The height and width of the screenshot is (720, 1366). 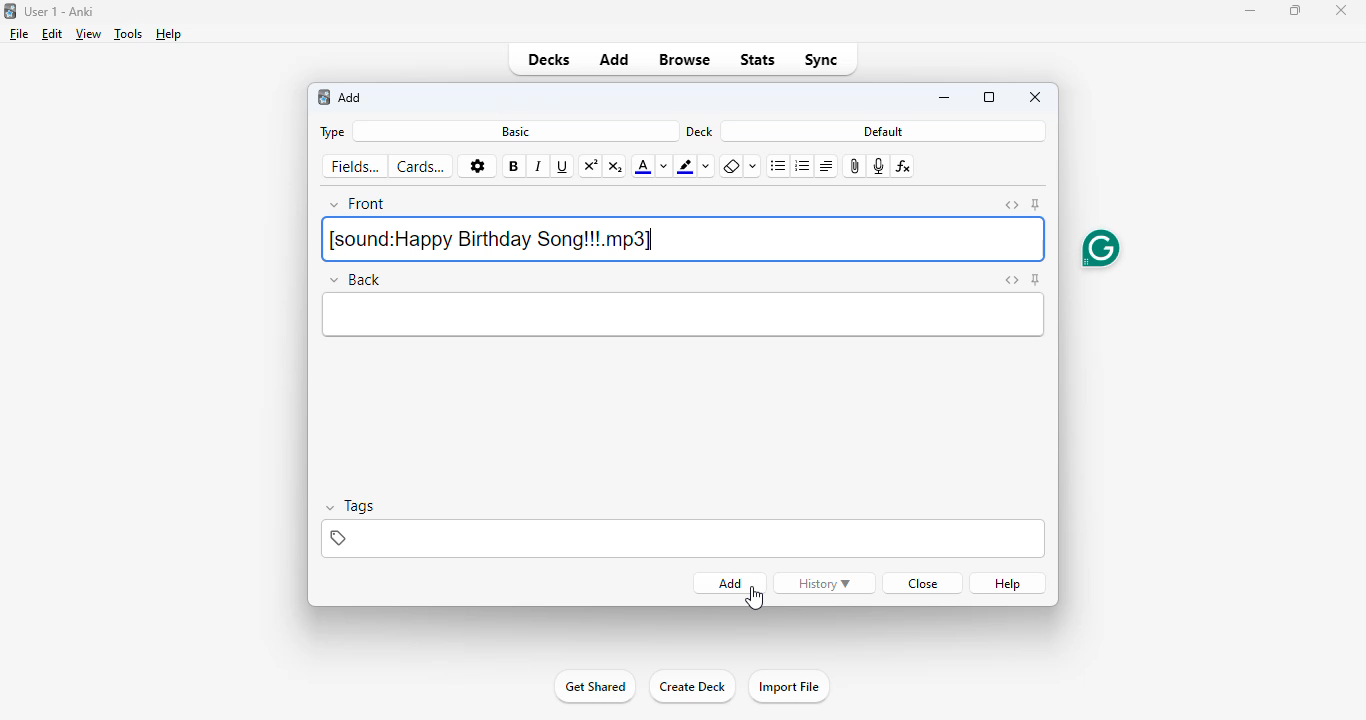 What do you see at coordinates (787, 687) in the screenshot?
I see `import file` at bounding box center [787, 687].